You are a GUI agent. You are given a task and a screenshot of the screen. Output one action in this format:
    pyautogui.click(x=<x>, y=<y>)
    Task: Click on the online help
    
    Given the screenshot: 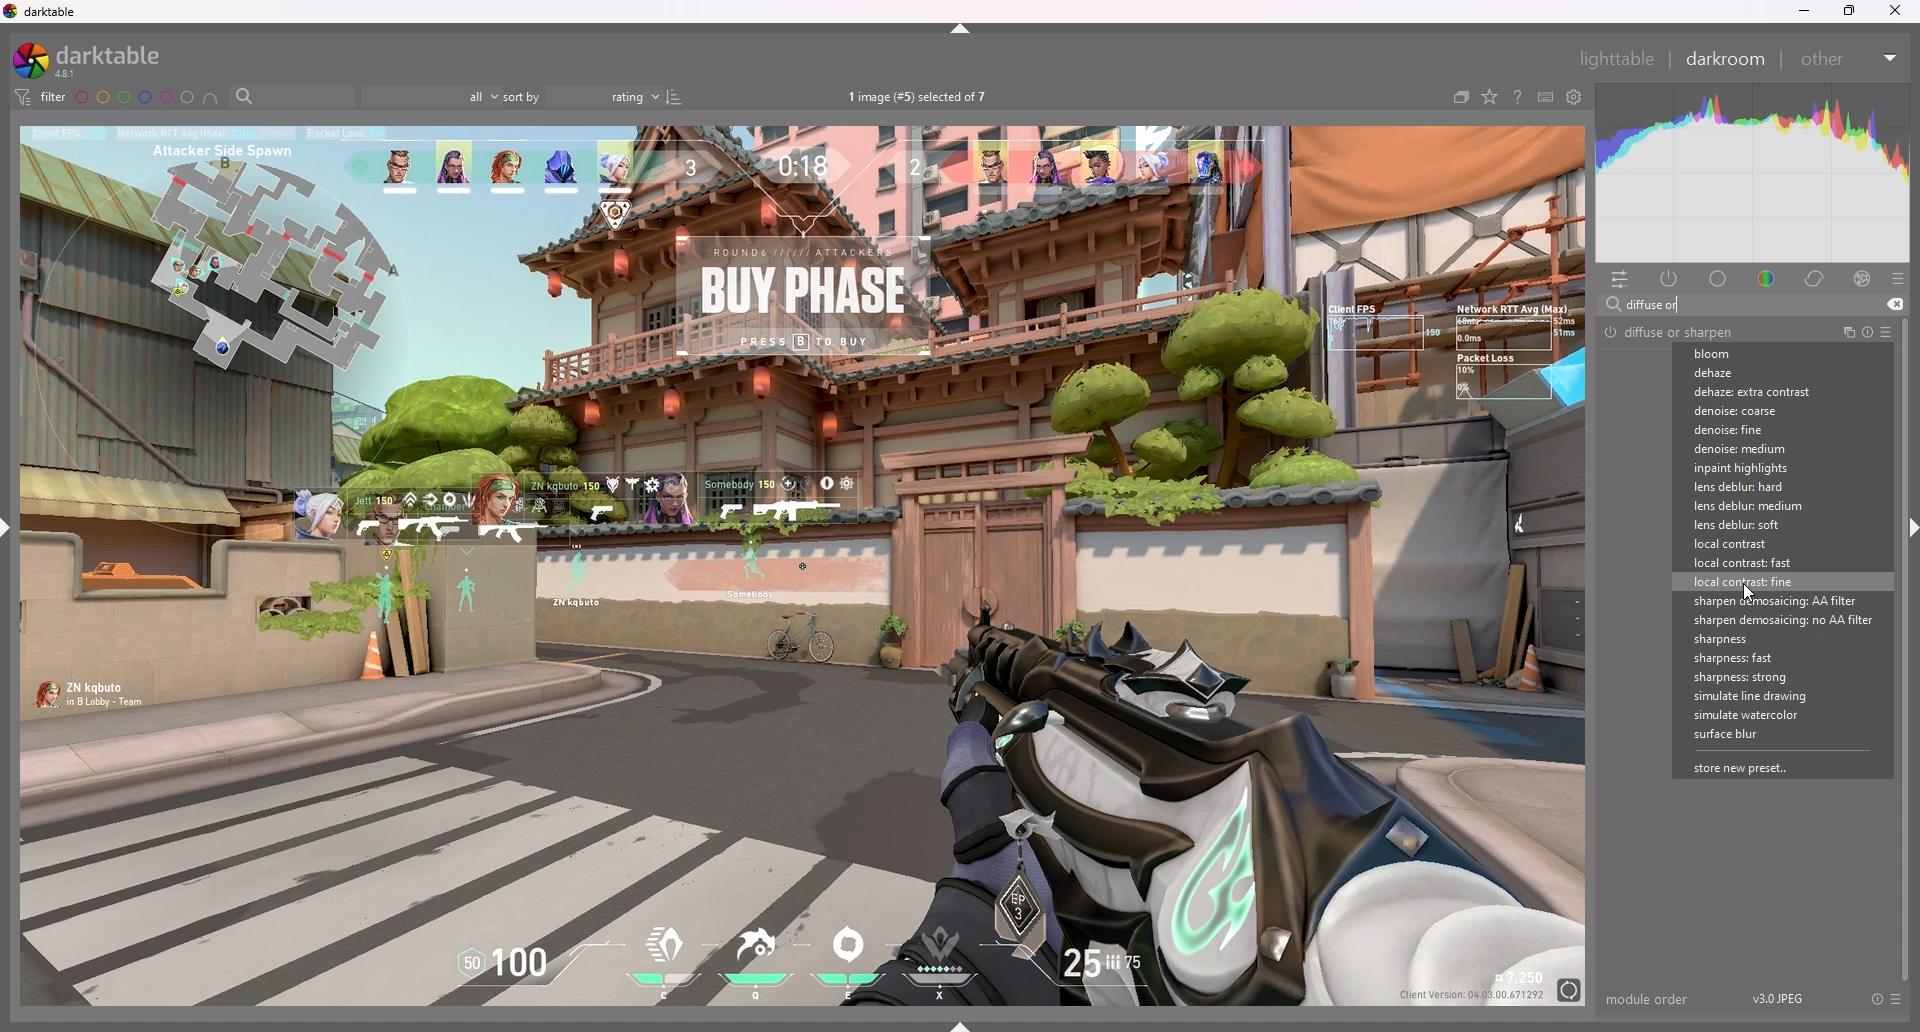 What is the action you would take?
    pyautogui.click(x=1518, y=96)
    